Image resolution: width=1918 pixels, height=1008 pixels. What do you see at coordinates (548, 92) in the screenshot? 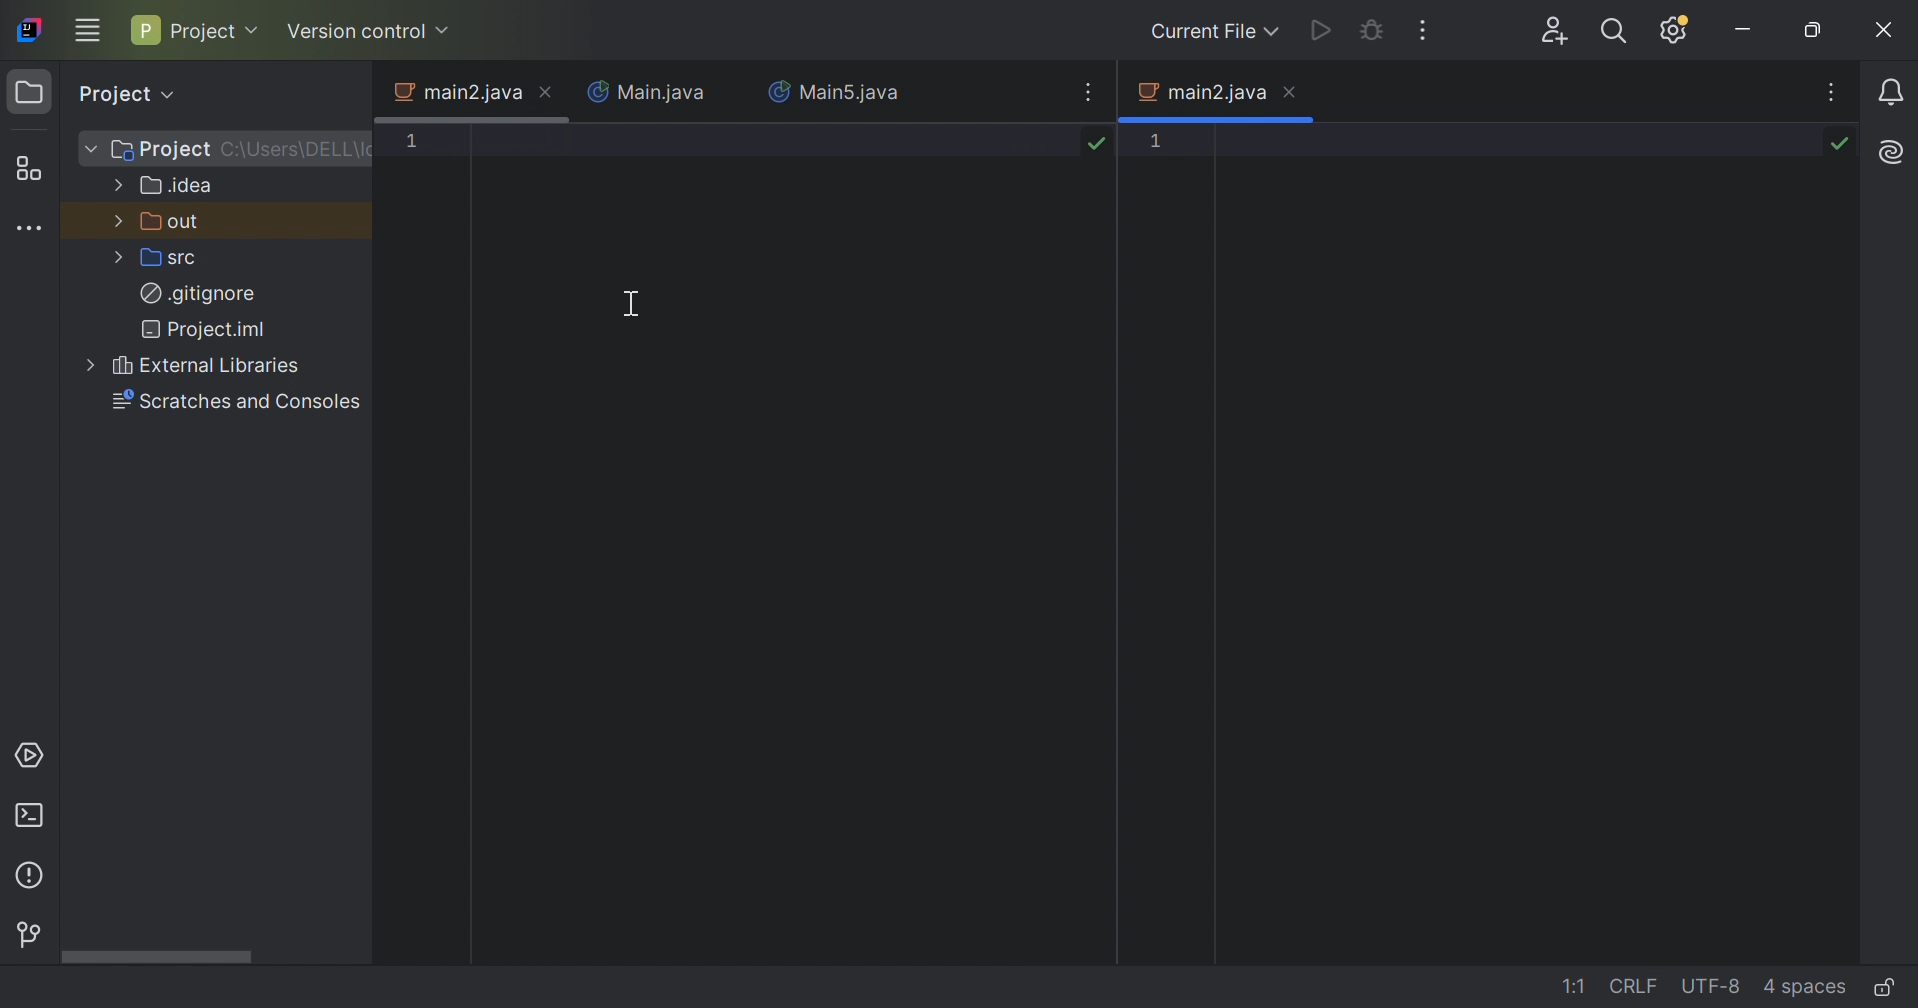
I see `Close` at bounding box center [548, 92].